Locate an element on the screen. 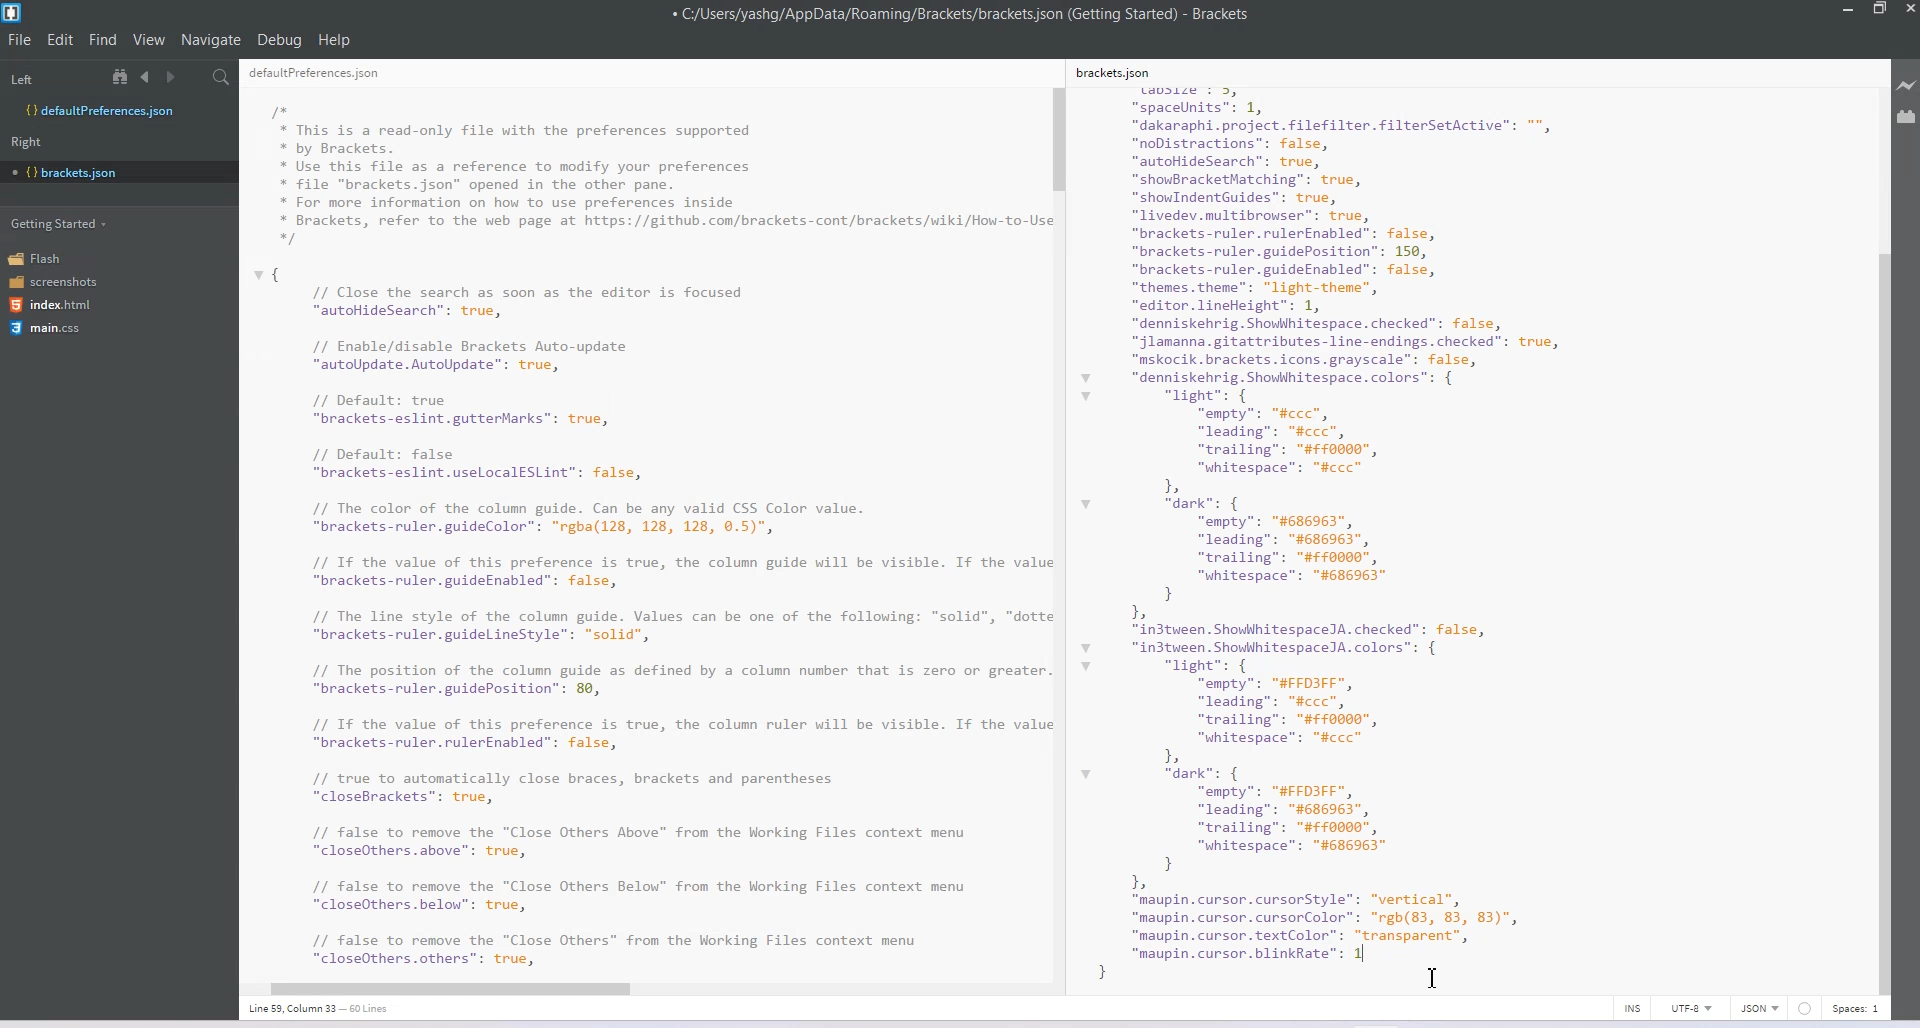 This screenshot has height=1028, width=1920. bracket.json is located at coordinates (114, 171).